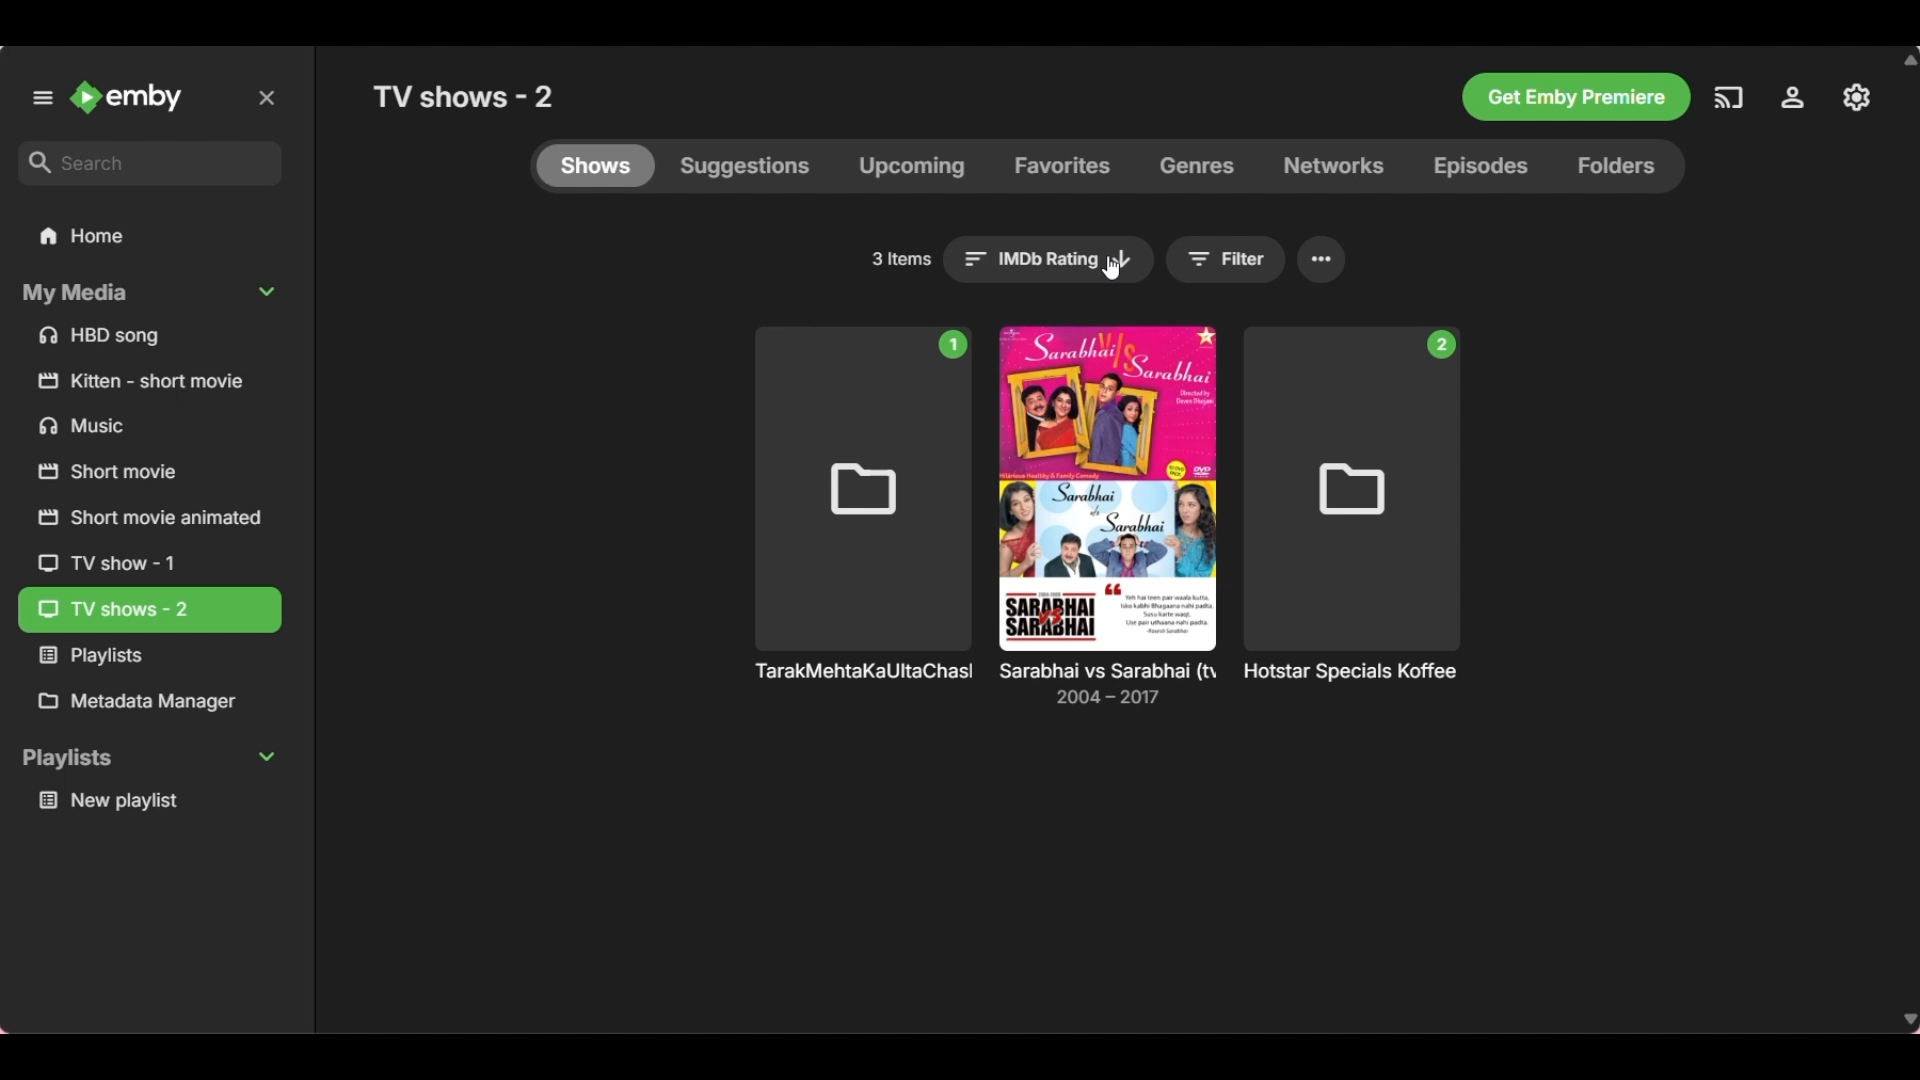 This screenshot has width=1920, height=1080. What do you see at coordinates (136, 430) in the screenshot?
I see `` at bounding box center [136, 430].